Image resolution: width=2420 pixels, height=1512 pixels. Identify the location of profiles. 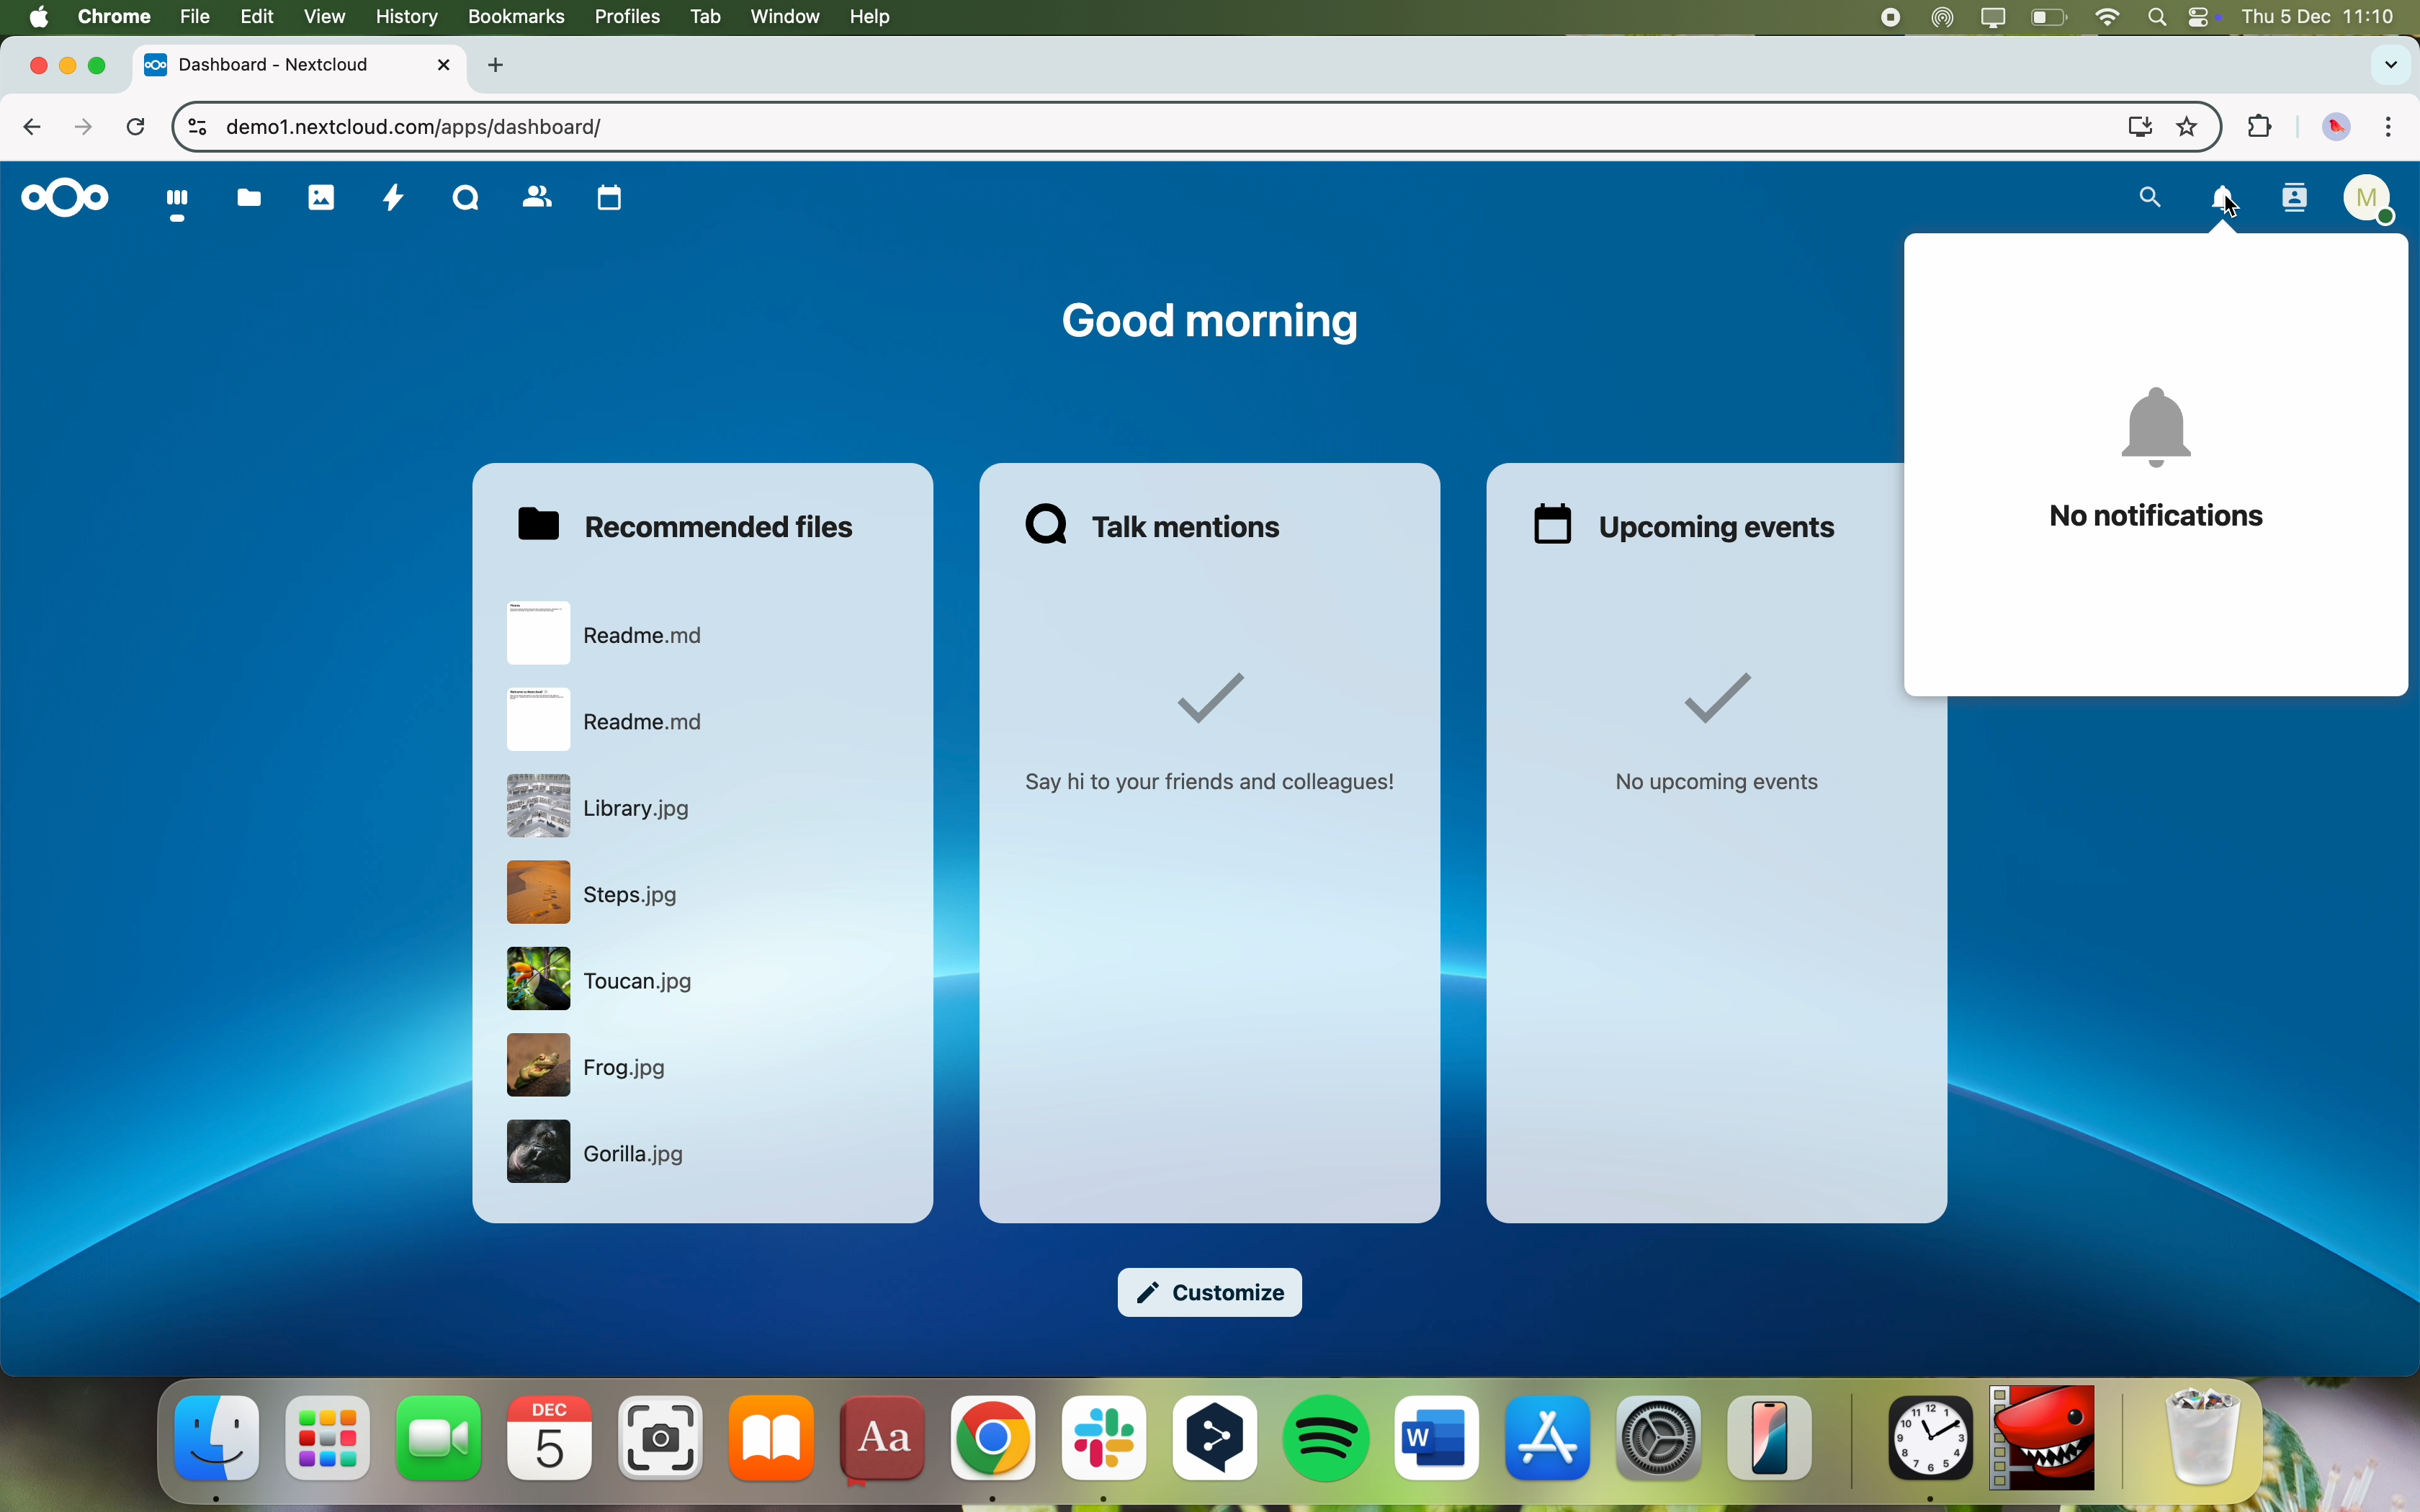
(625, 17).